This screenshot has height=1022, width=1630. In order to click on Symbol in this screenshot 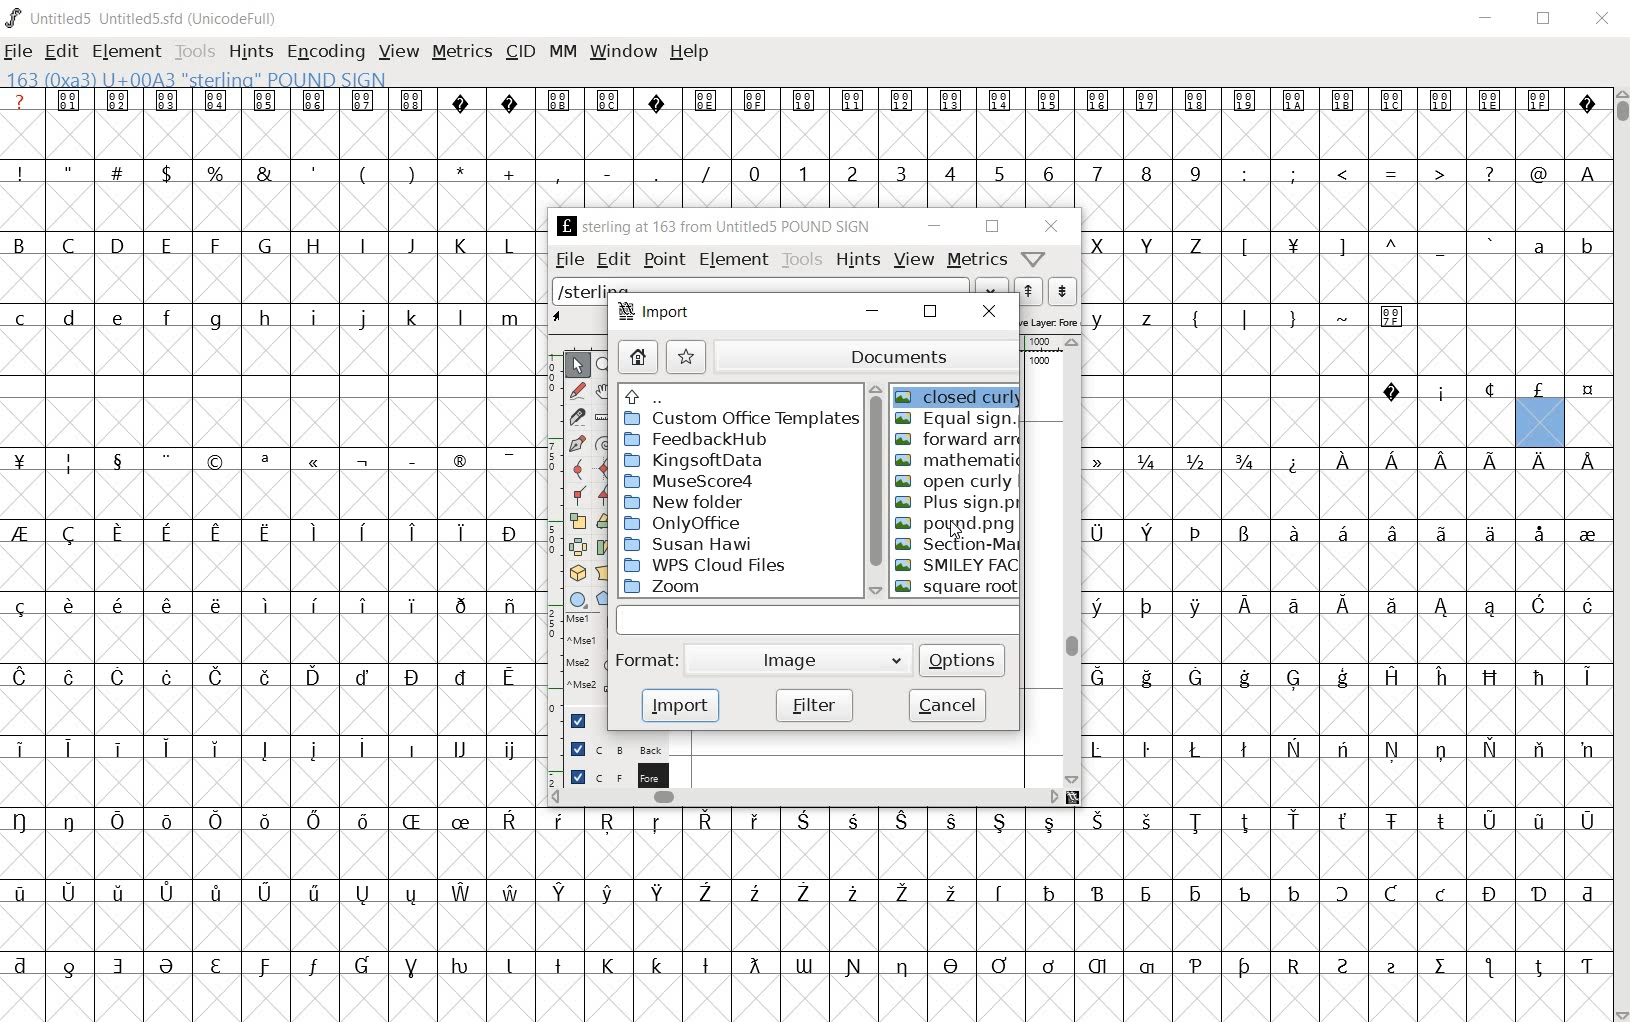, I will do `click(216, 750)`.